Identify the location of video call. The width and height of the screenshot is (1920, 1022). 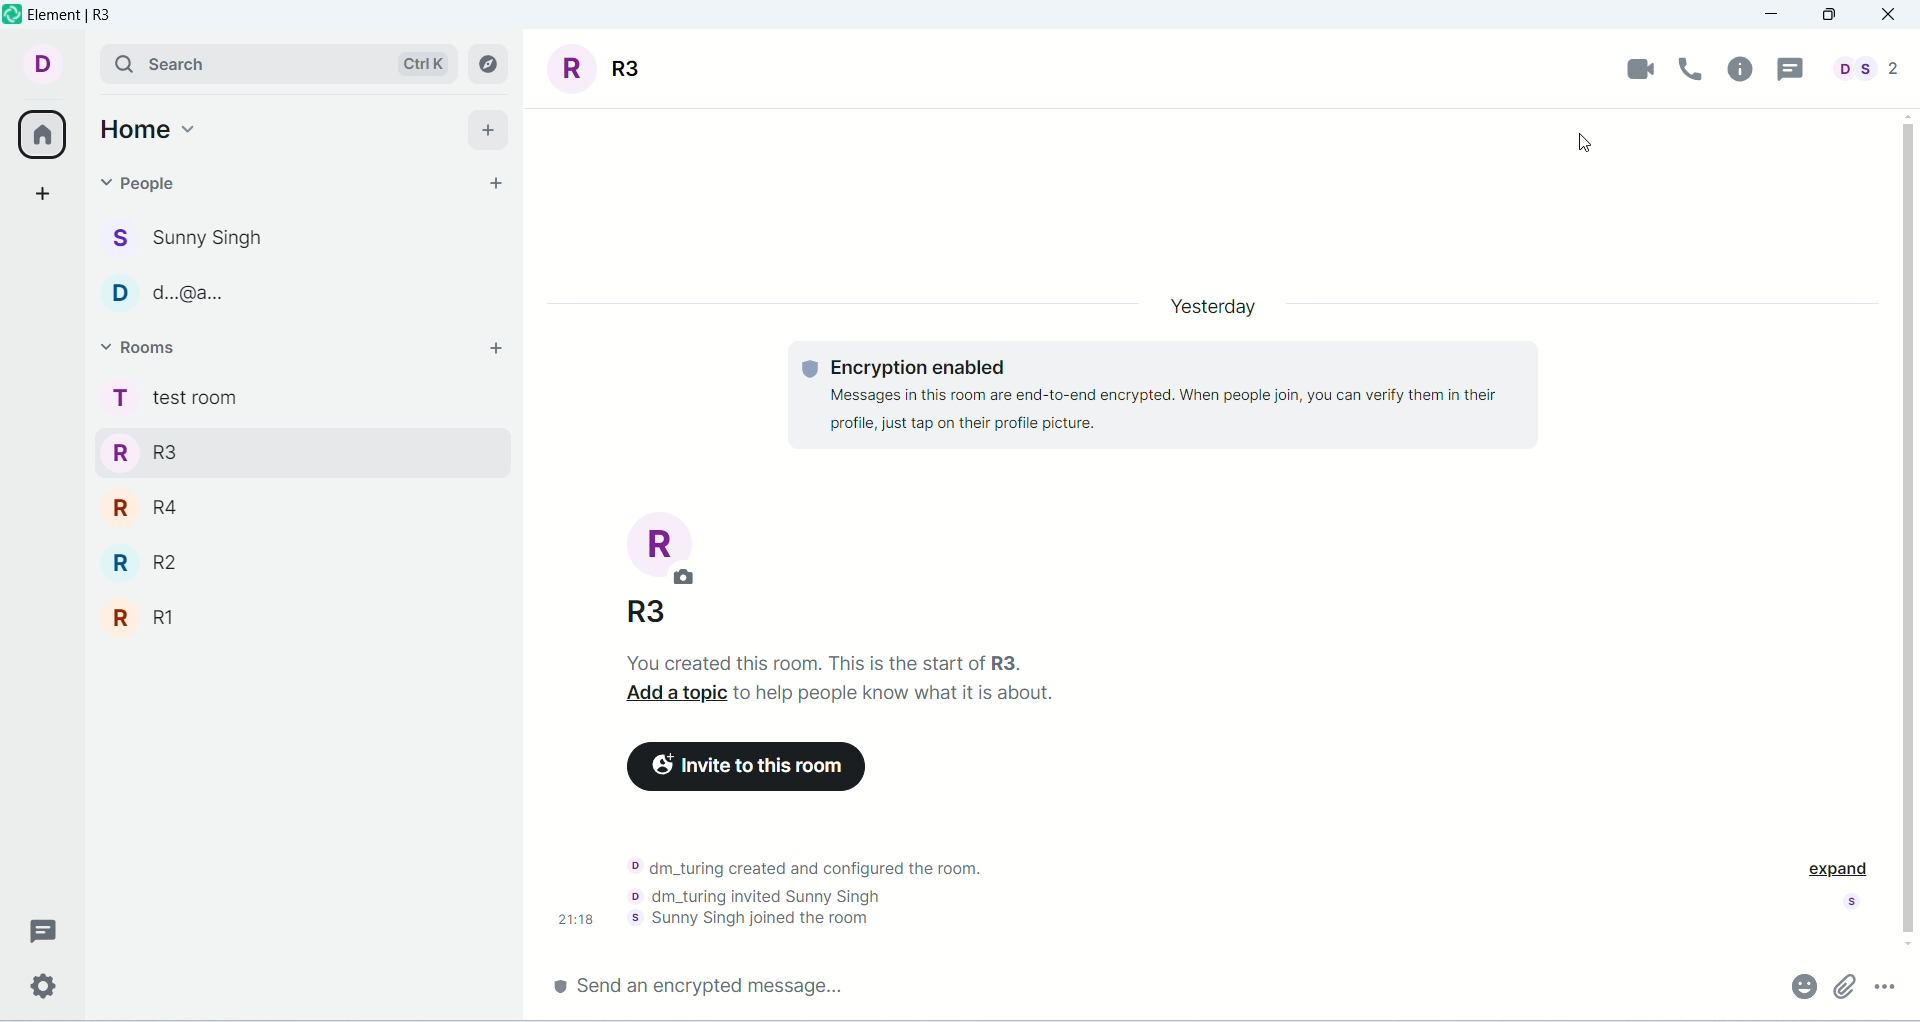
(1642, 68).